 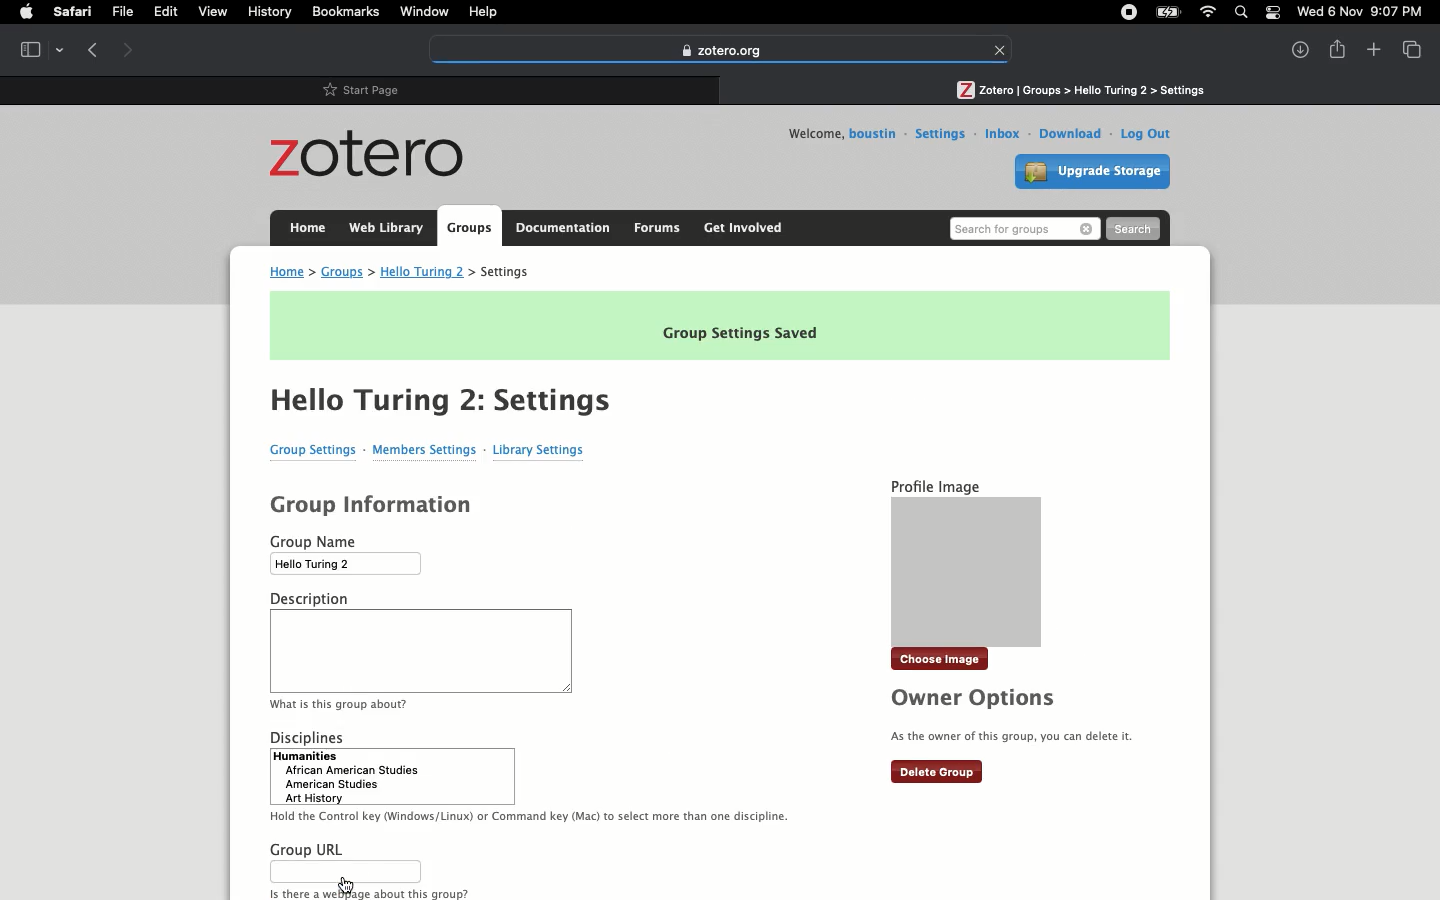 What do you see at coordinates (303, 226) in the screenshot?
I see `Home` at bounding box center [303, 226].